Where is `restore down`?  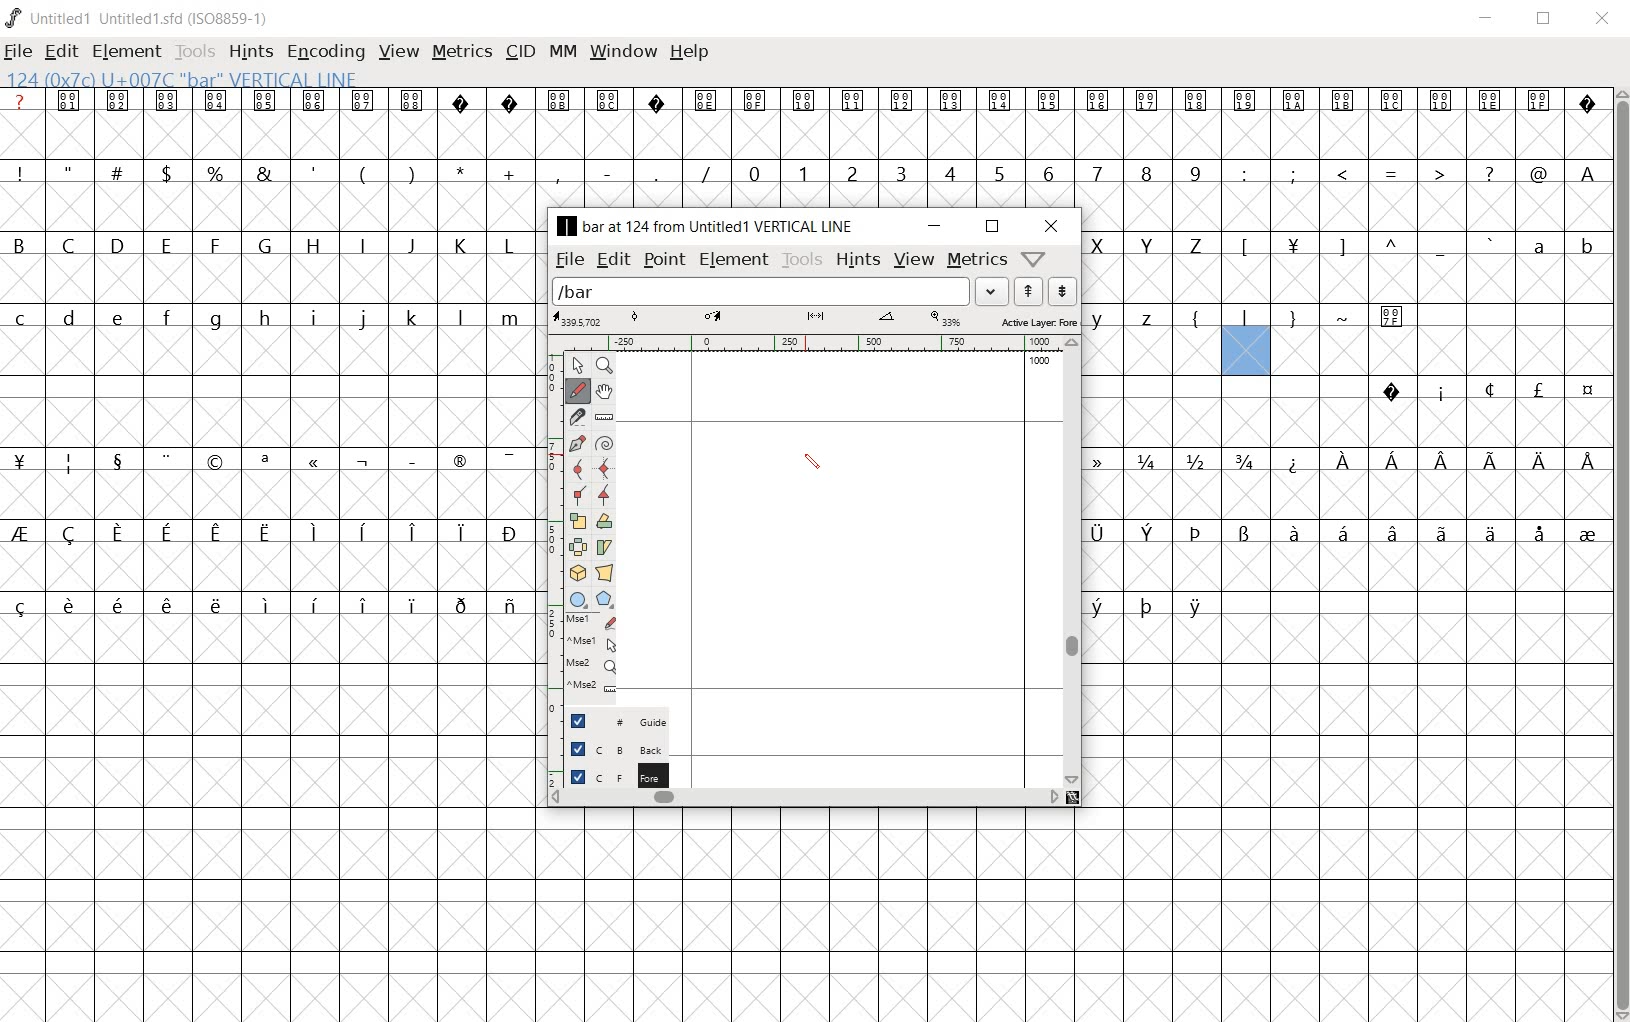
restore down is located at coordinates (992, 228).